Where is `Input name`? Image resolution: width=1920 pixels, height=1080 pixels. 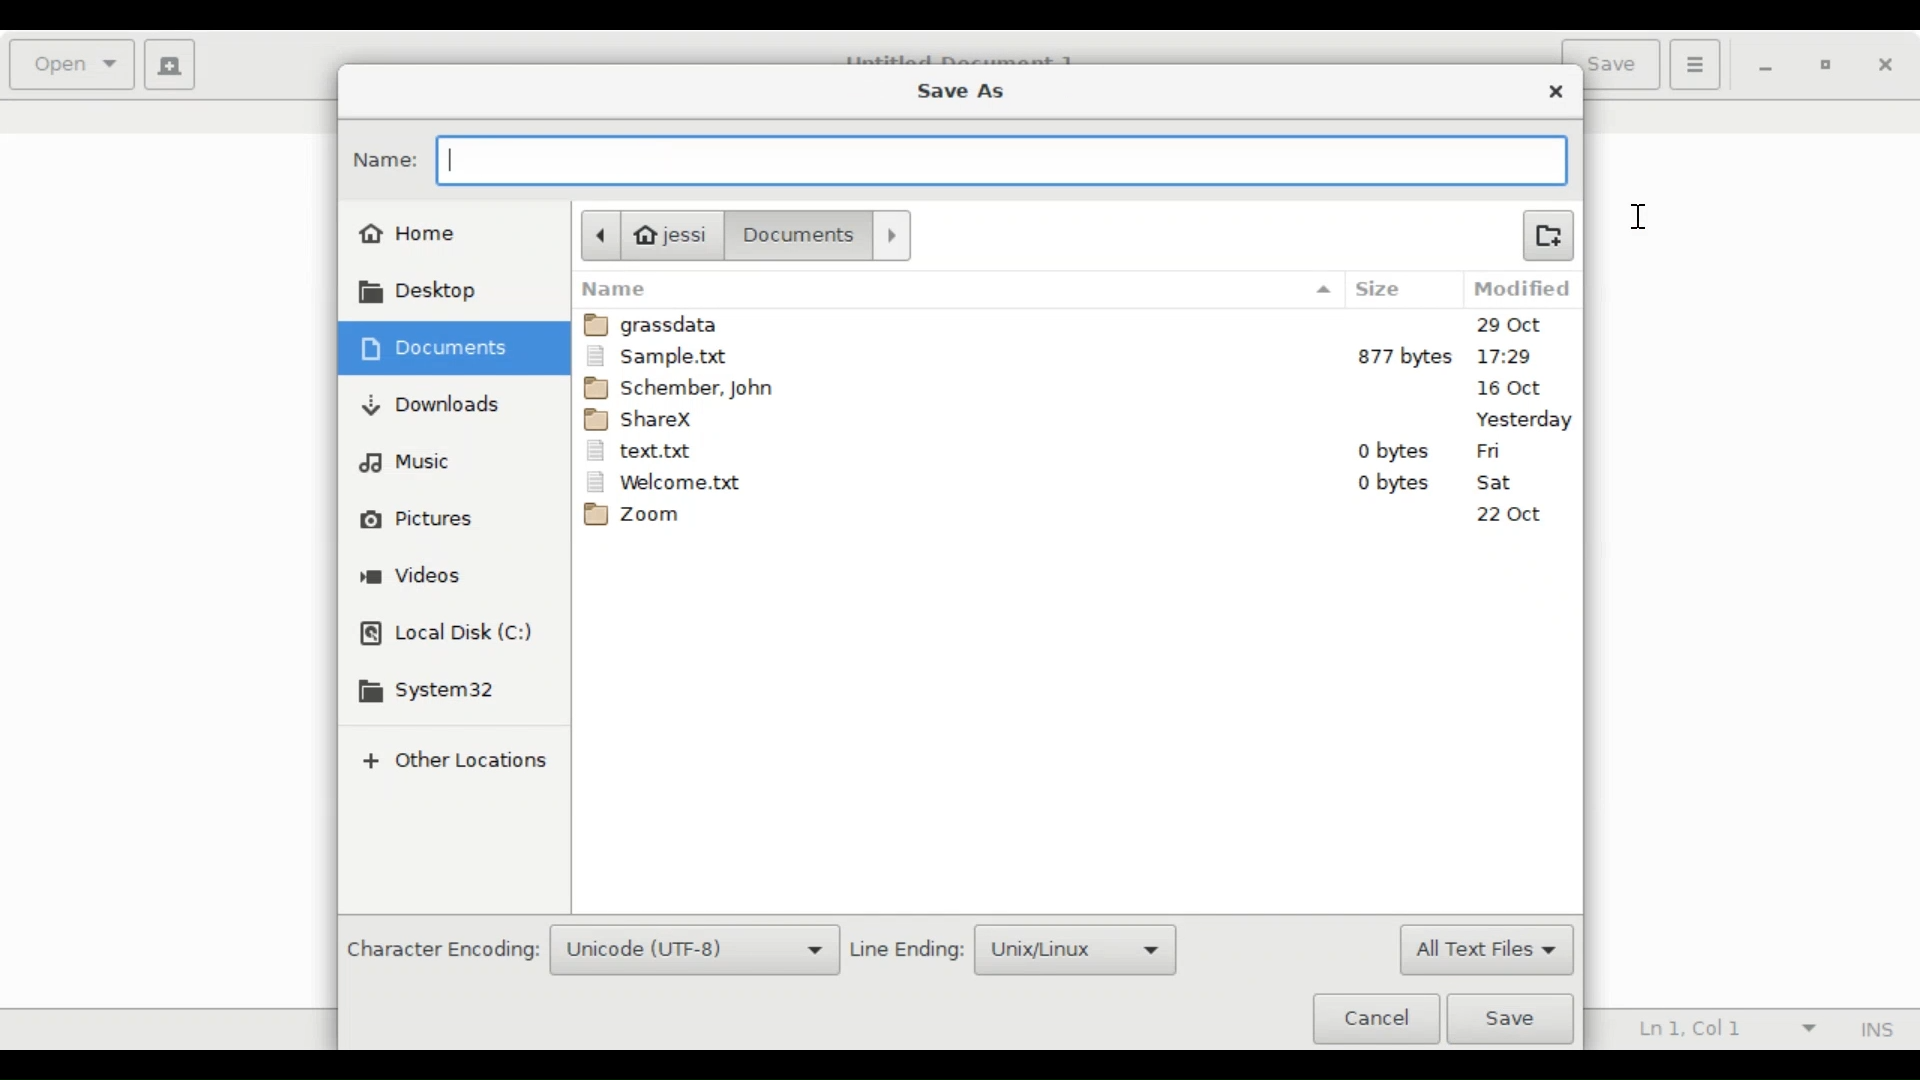 Input name is located at coordinates (998, 163).